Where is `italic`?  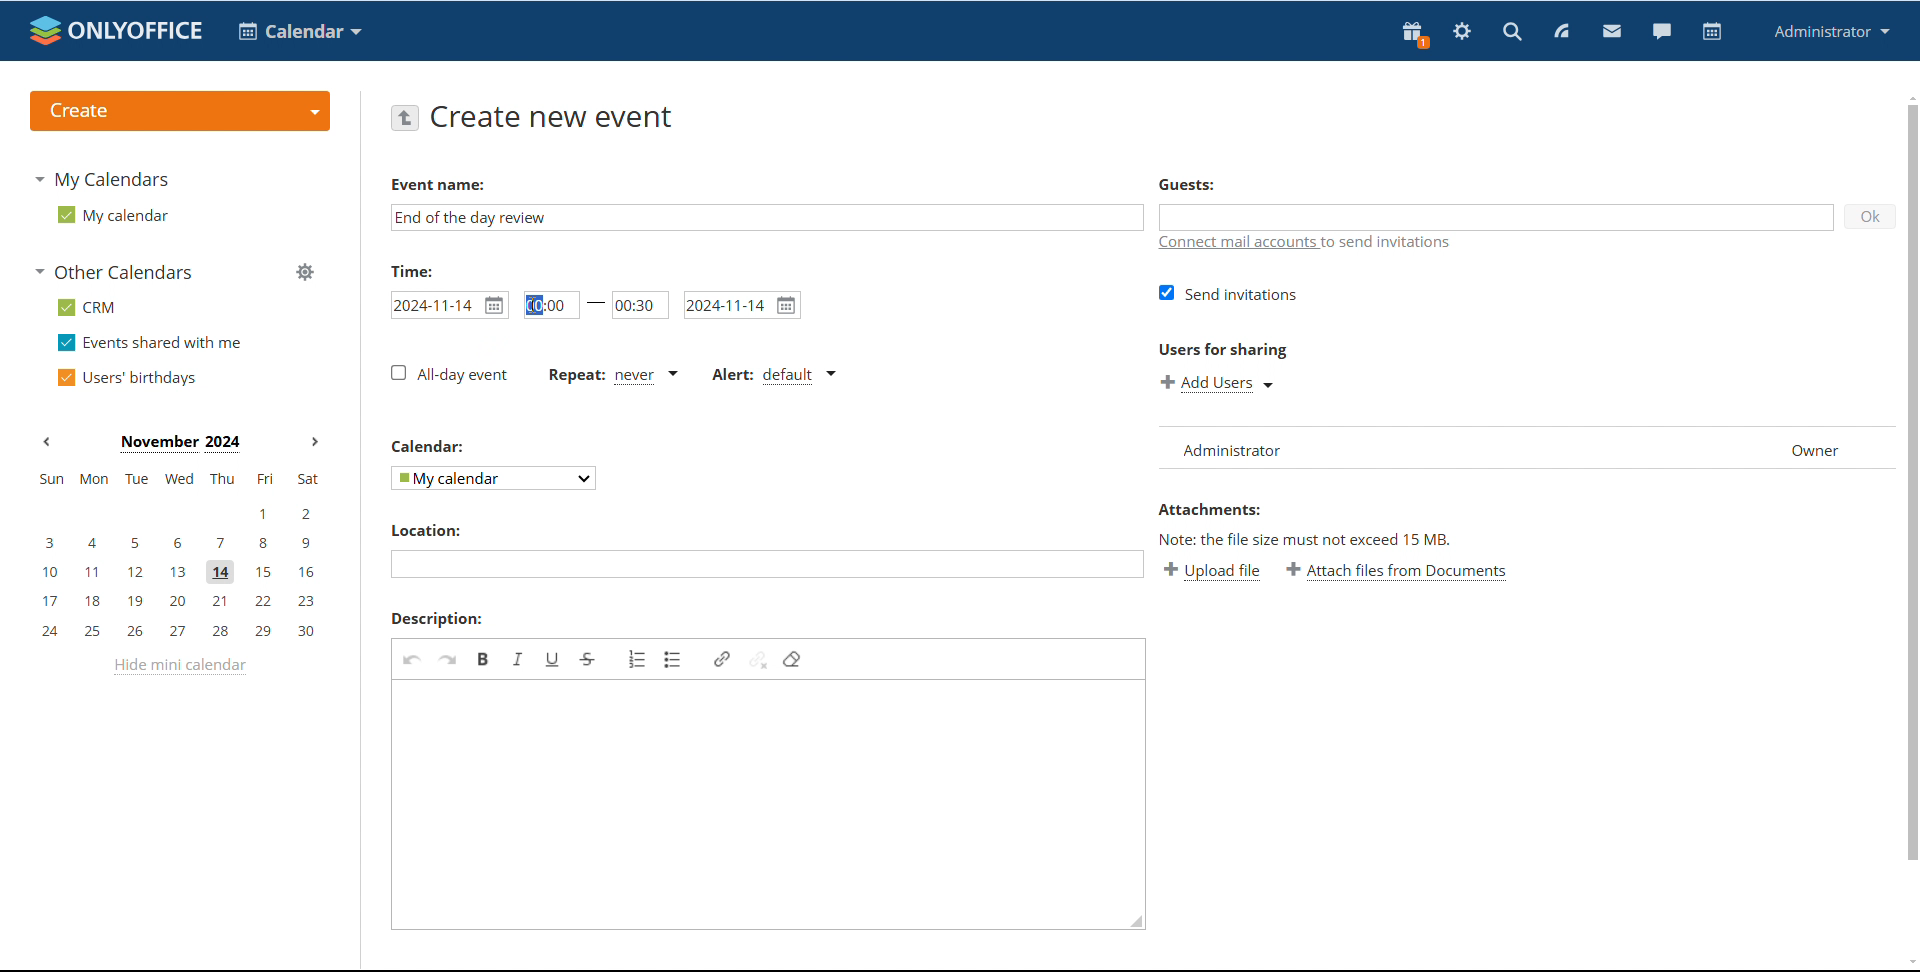 italic is located at coordinates (518, 658).